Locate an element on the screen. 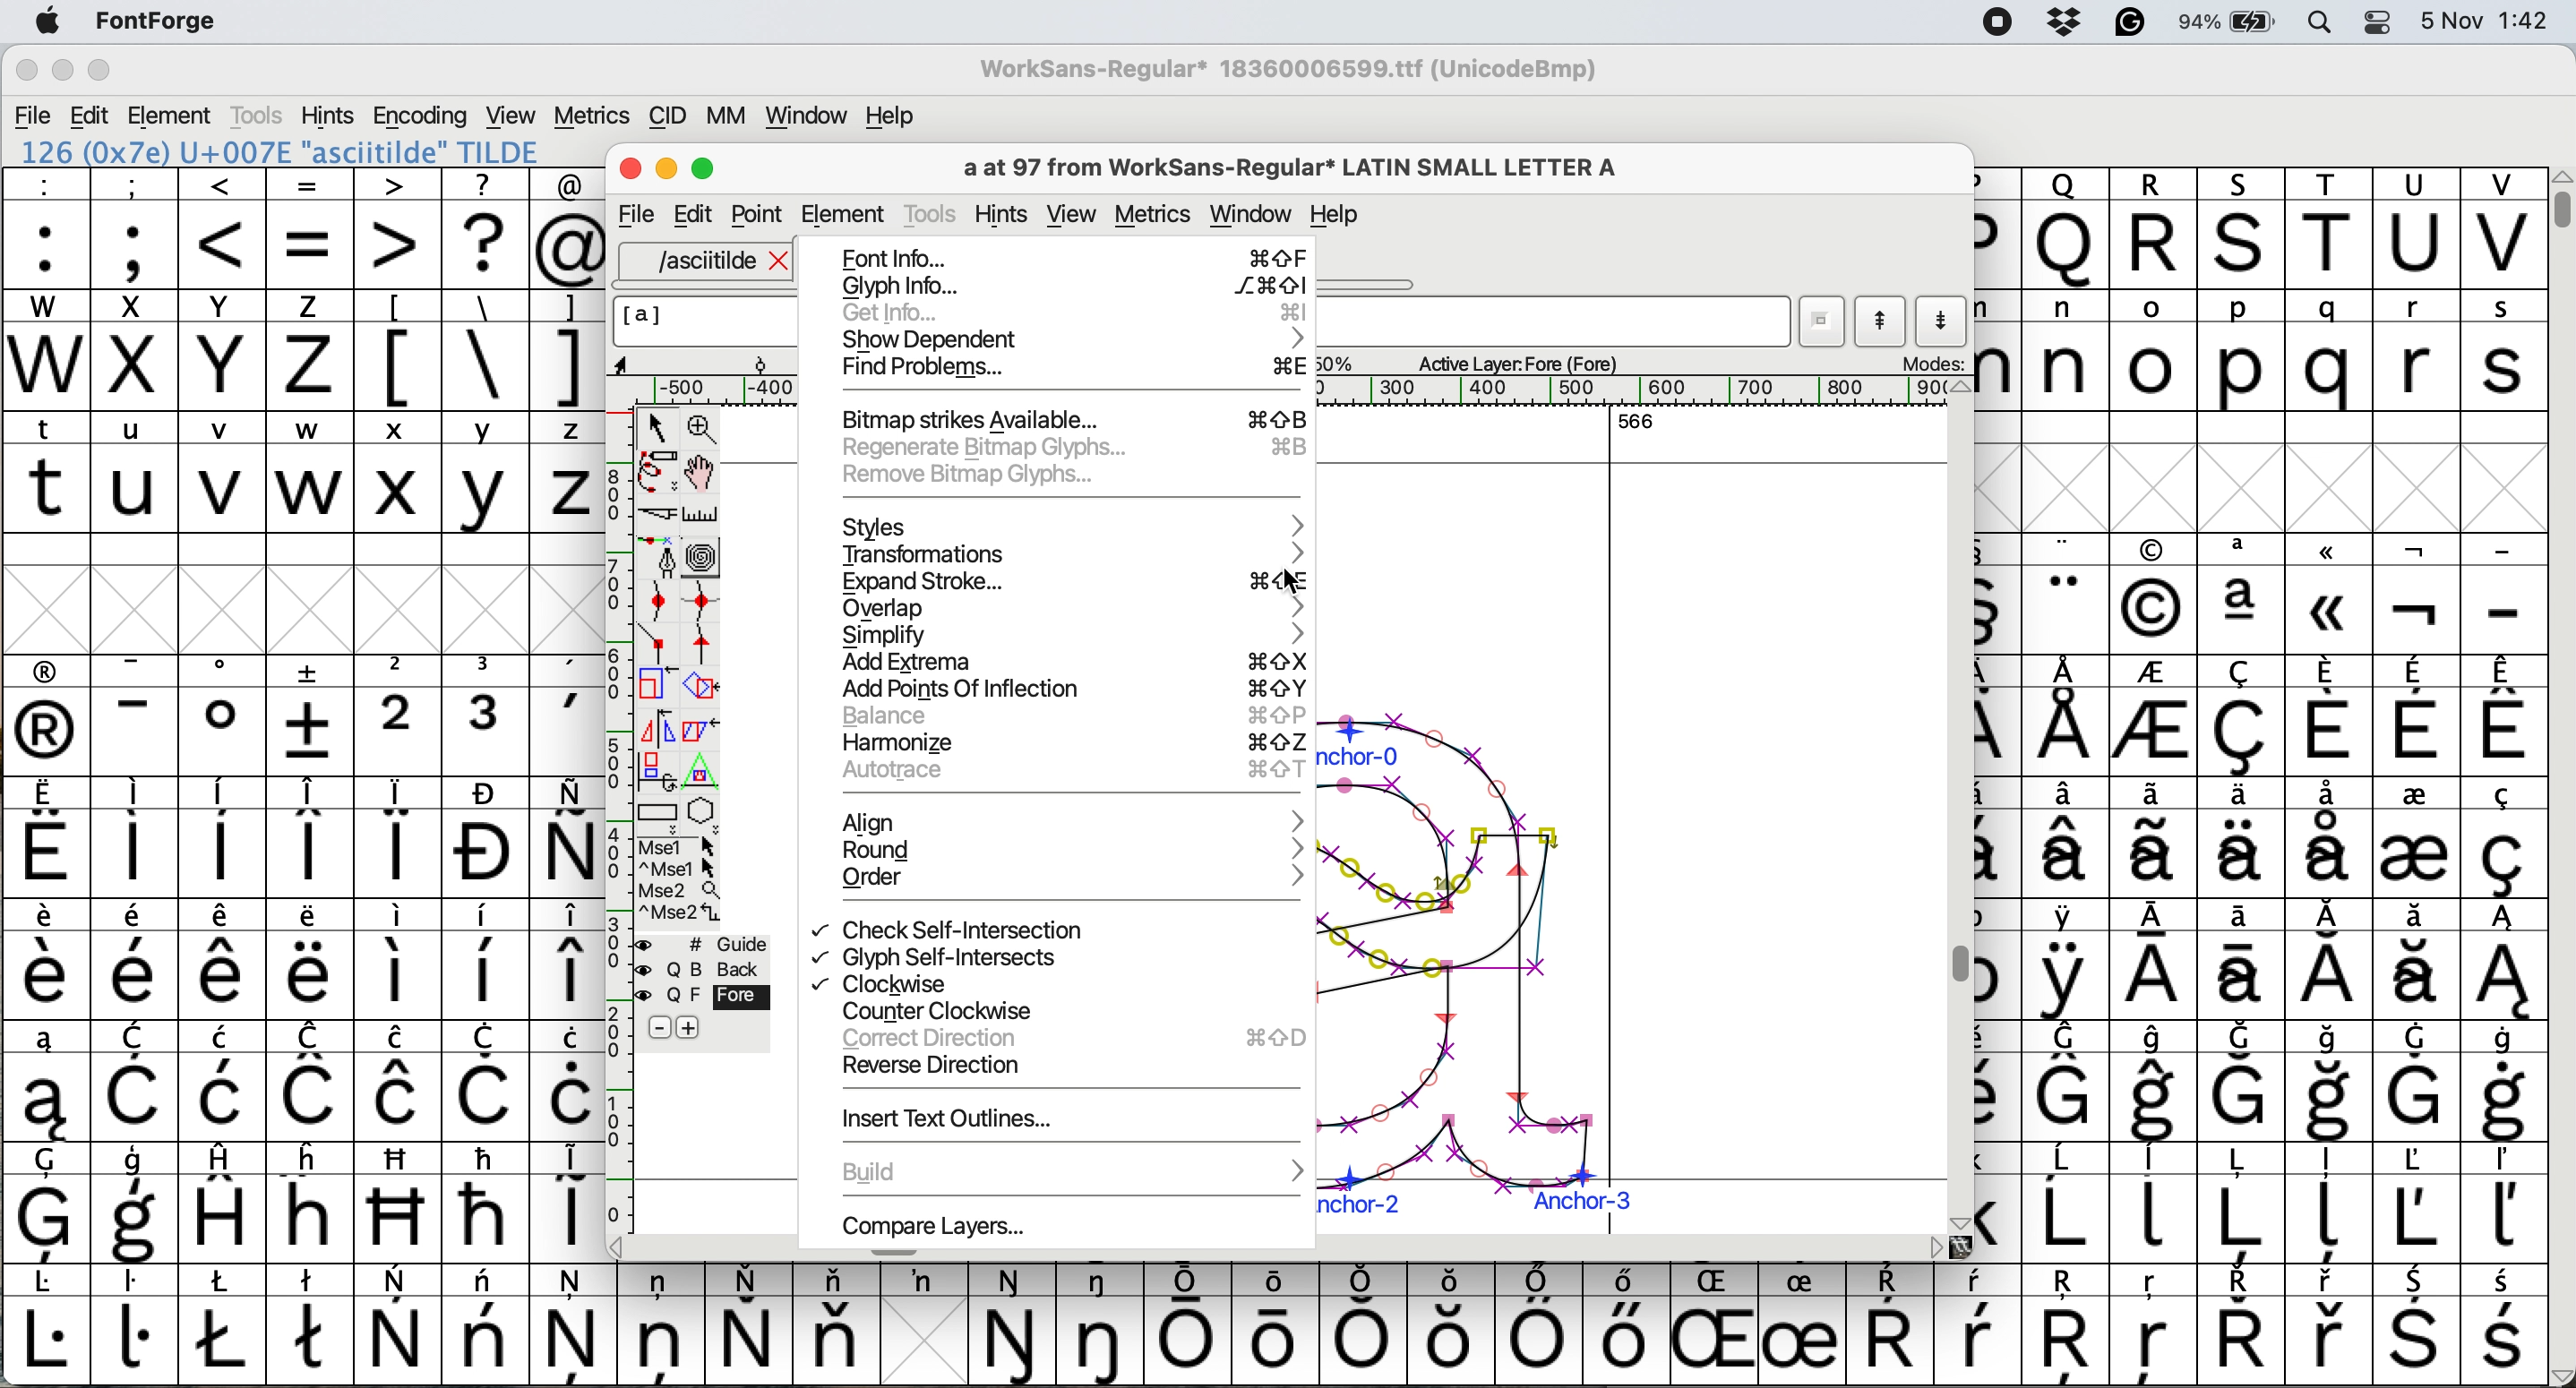 Image resolution: width=2576 pixels, height=1388 pixels. remove bitmap glyphs is located at coordinates (976, 476).